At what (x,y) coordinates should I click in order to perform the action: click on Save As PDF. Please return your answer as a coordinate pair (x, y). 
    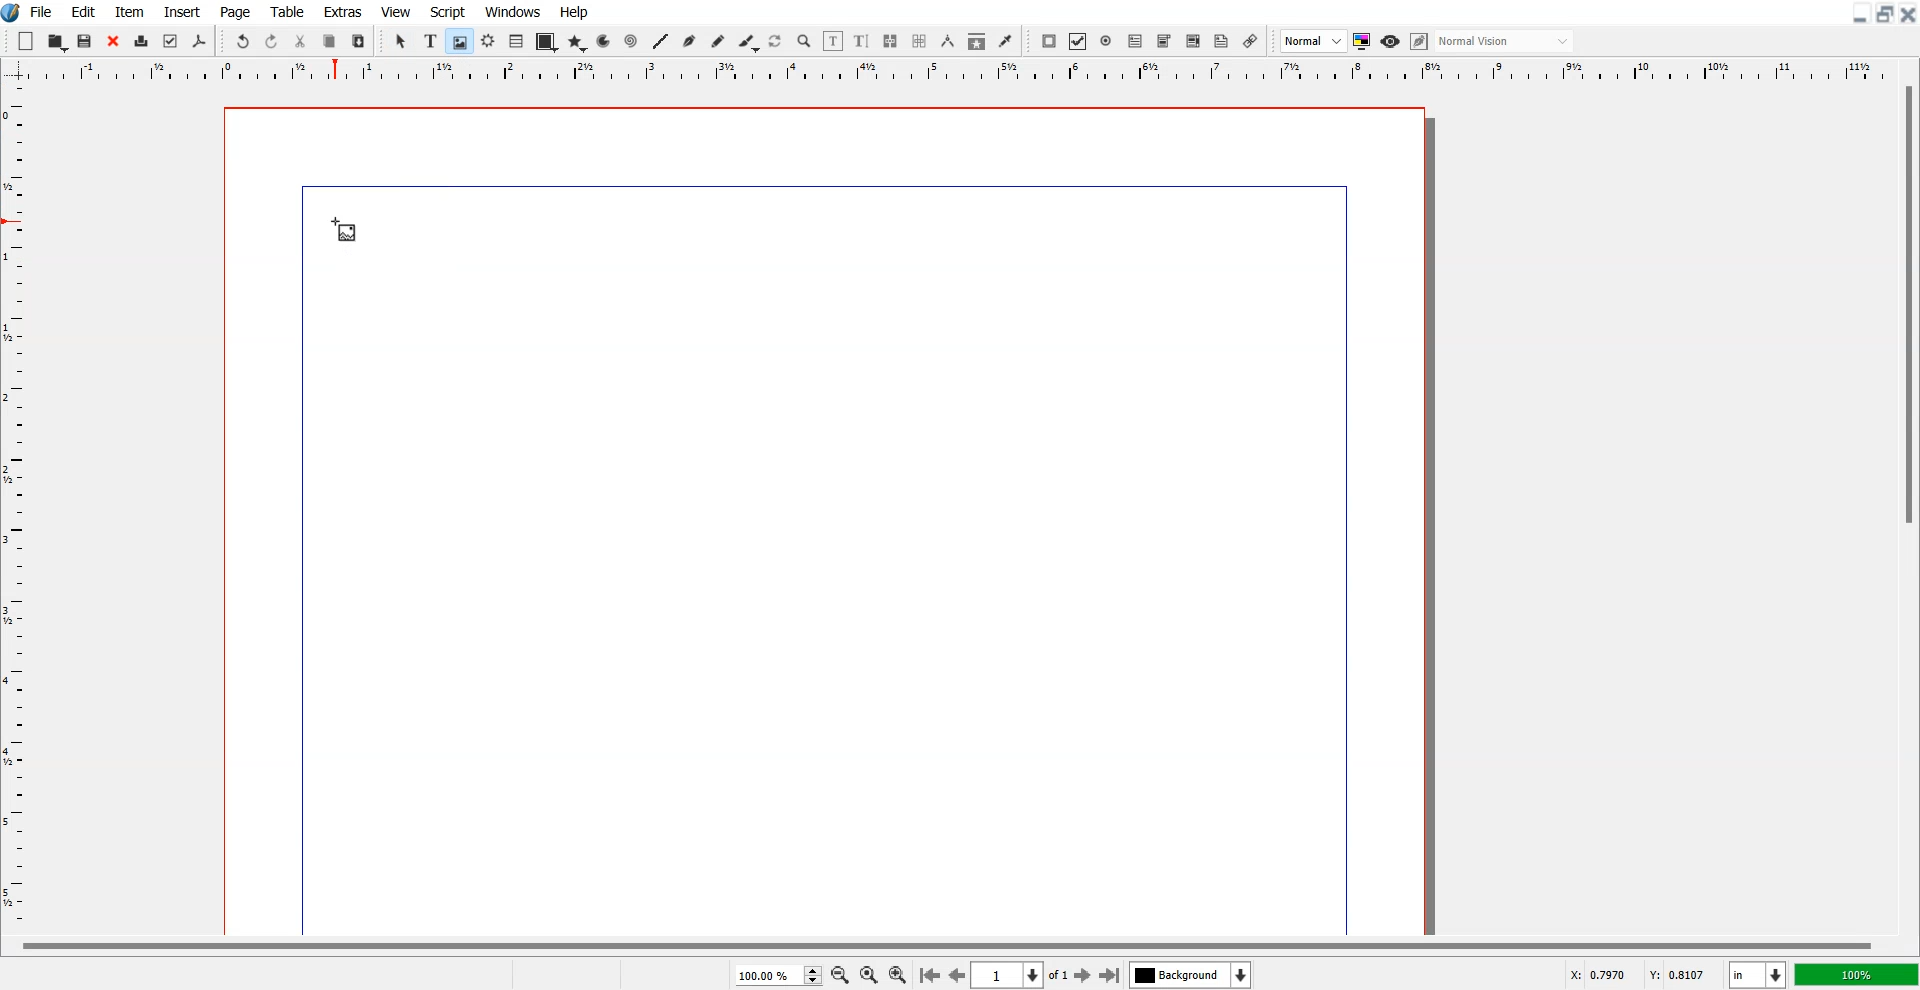
    Looking at the image, I should click on (200, 42).